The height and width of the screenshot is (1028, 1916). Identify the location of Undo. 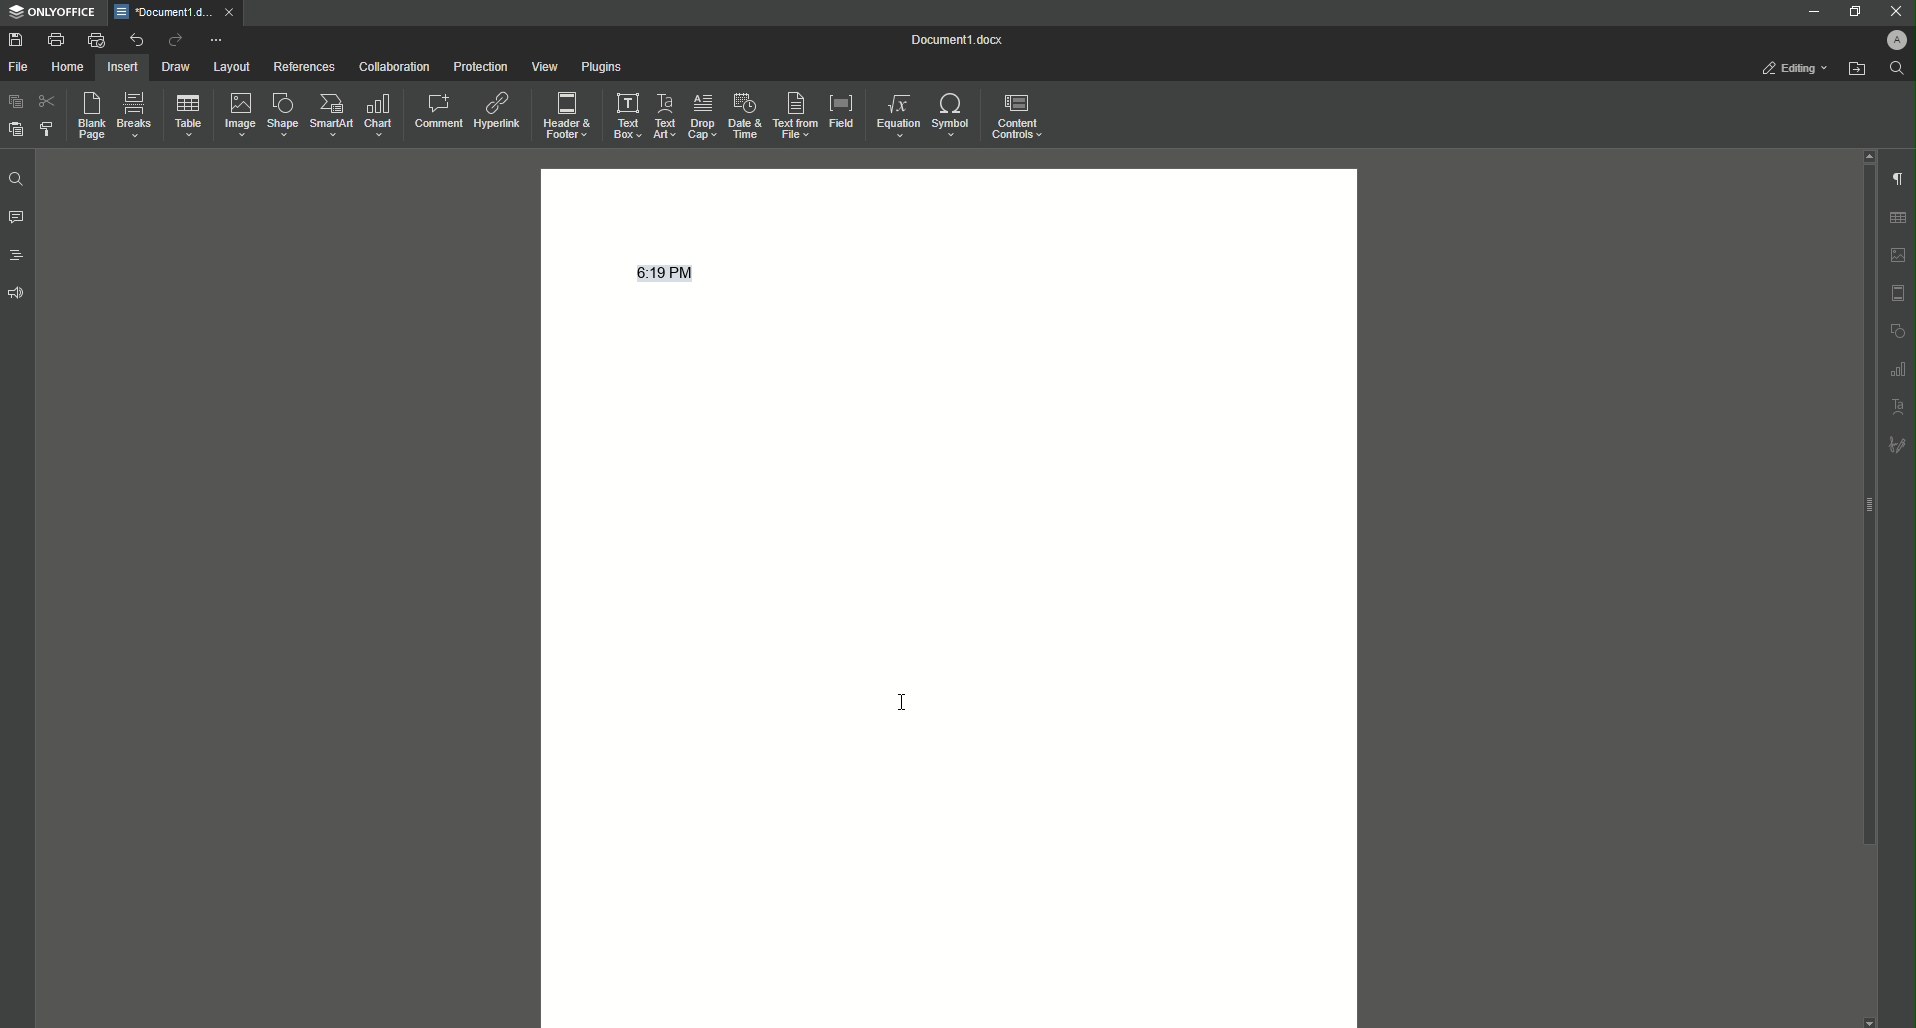
(134, 39).